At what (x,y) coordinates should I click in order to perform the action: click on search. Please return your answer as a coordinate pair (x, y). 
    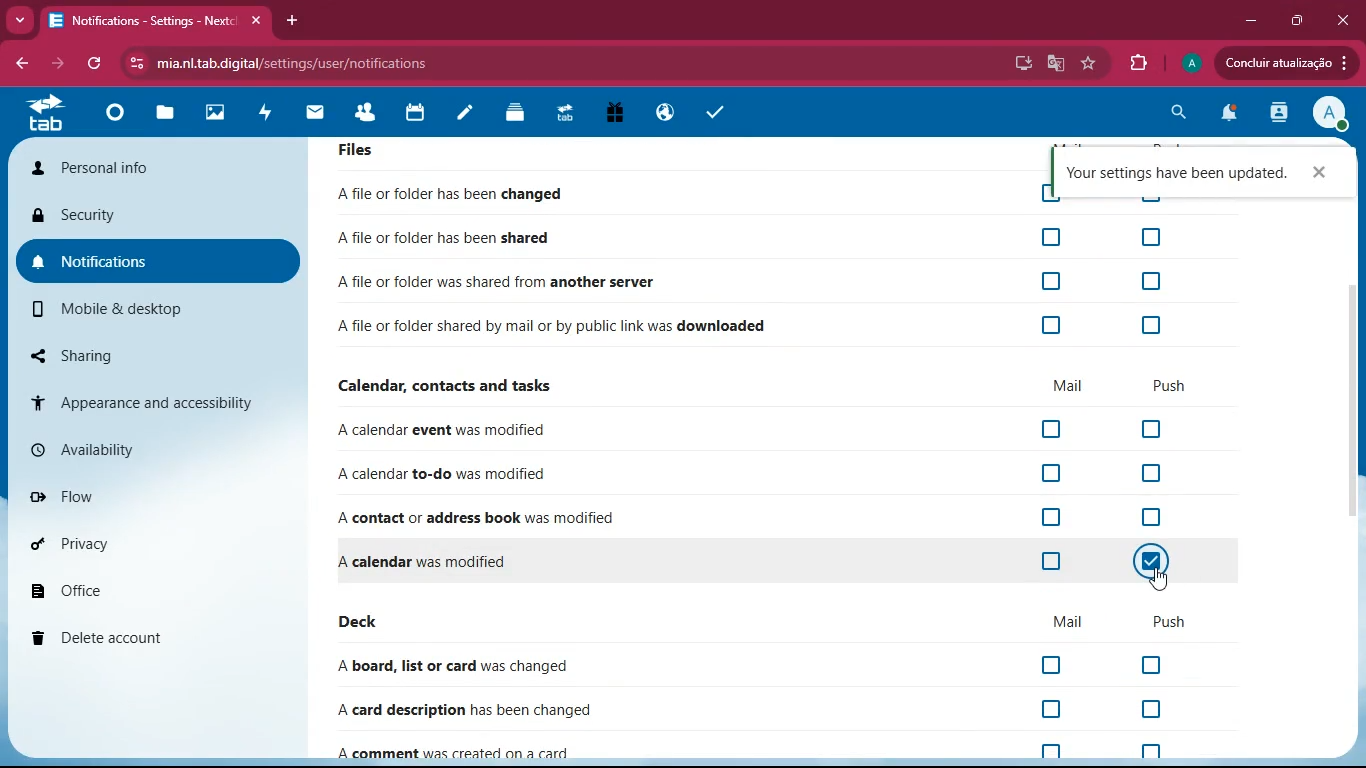
    Looking at the image, I should click on (1178, 113).